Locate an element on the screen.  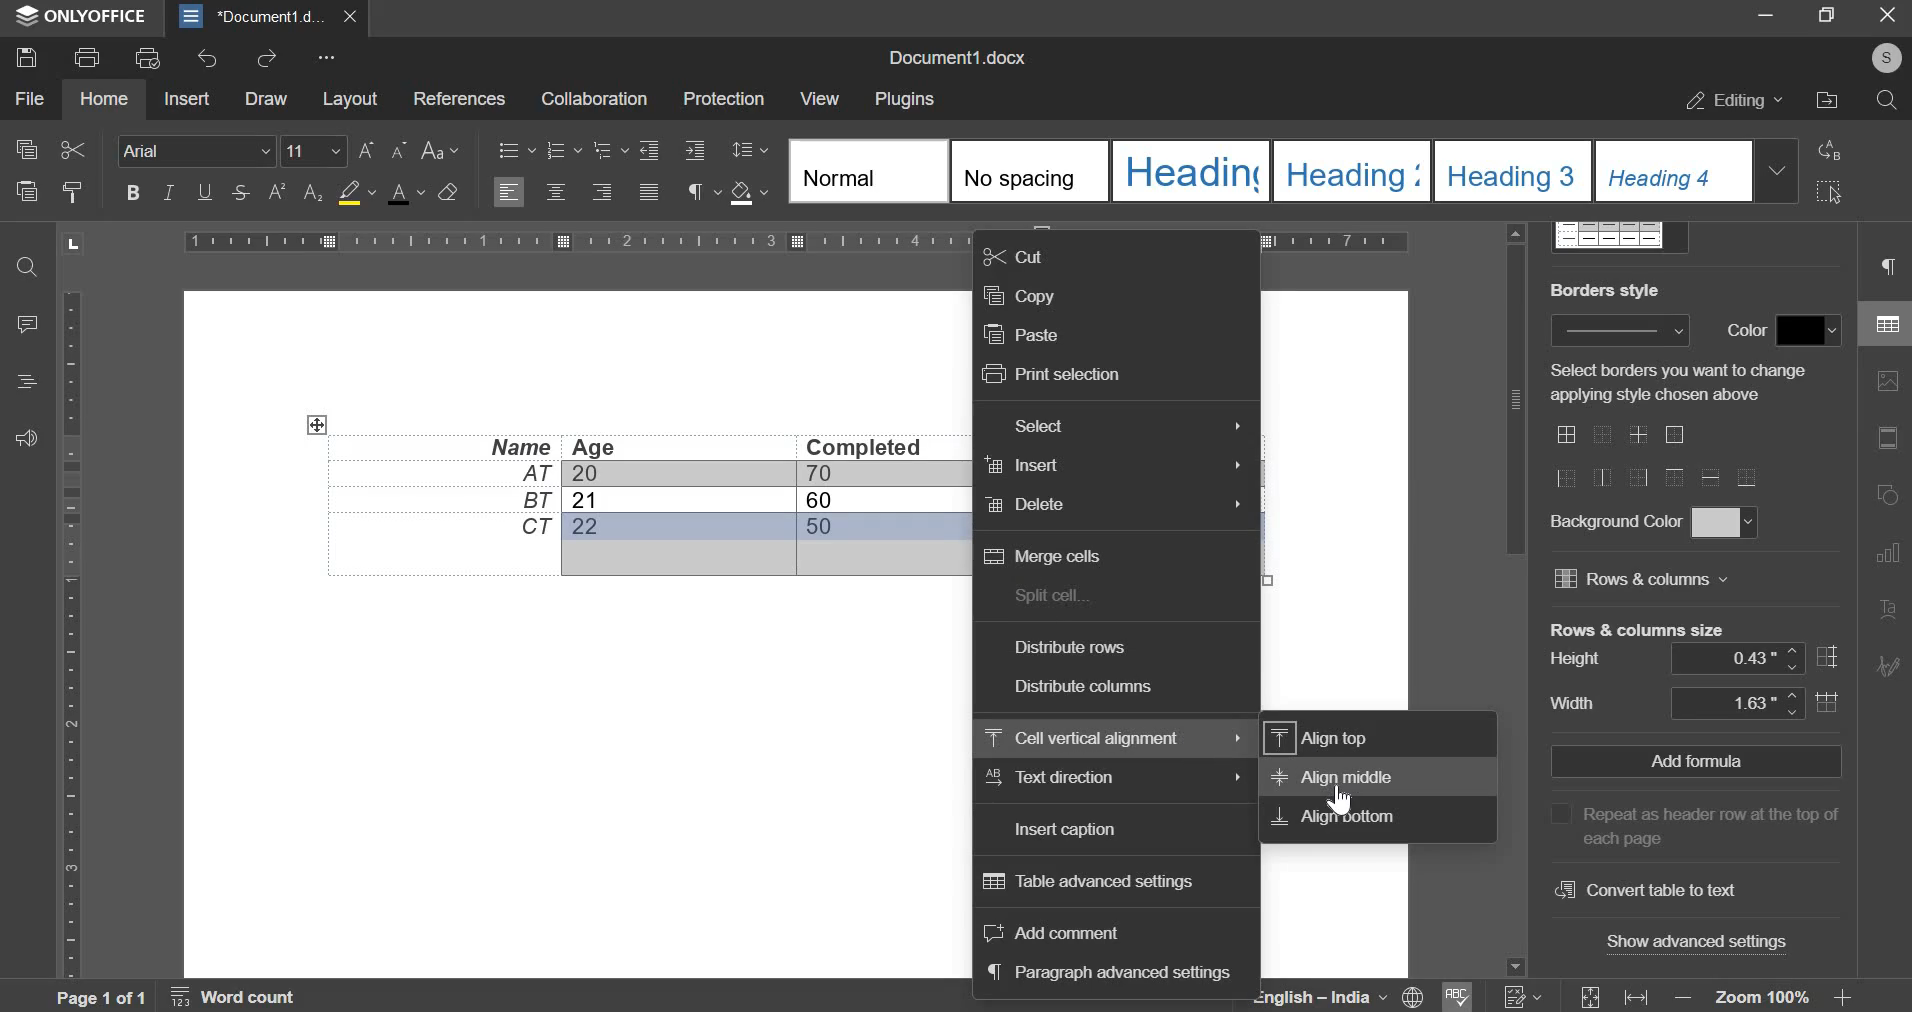
italic is located at coordinates (166, 190).